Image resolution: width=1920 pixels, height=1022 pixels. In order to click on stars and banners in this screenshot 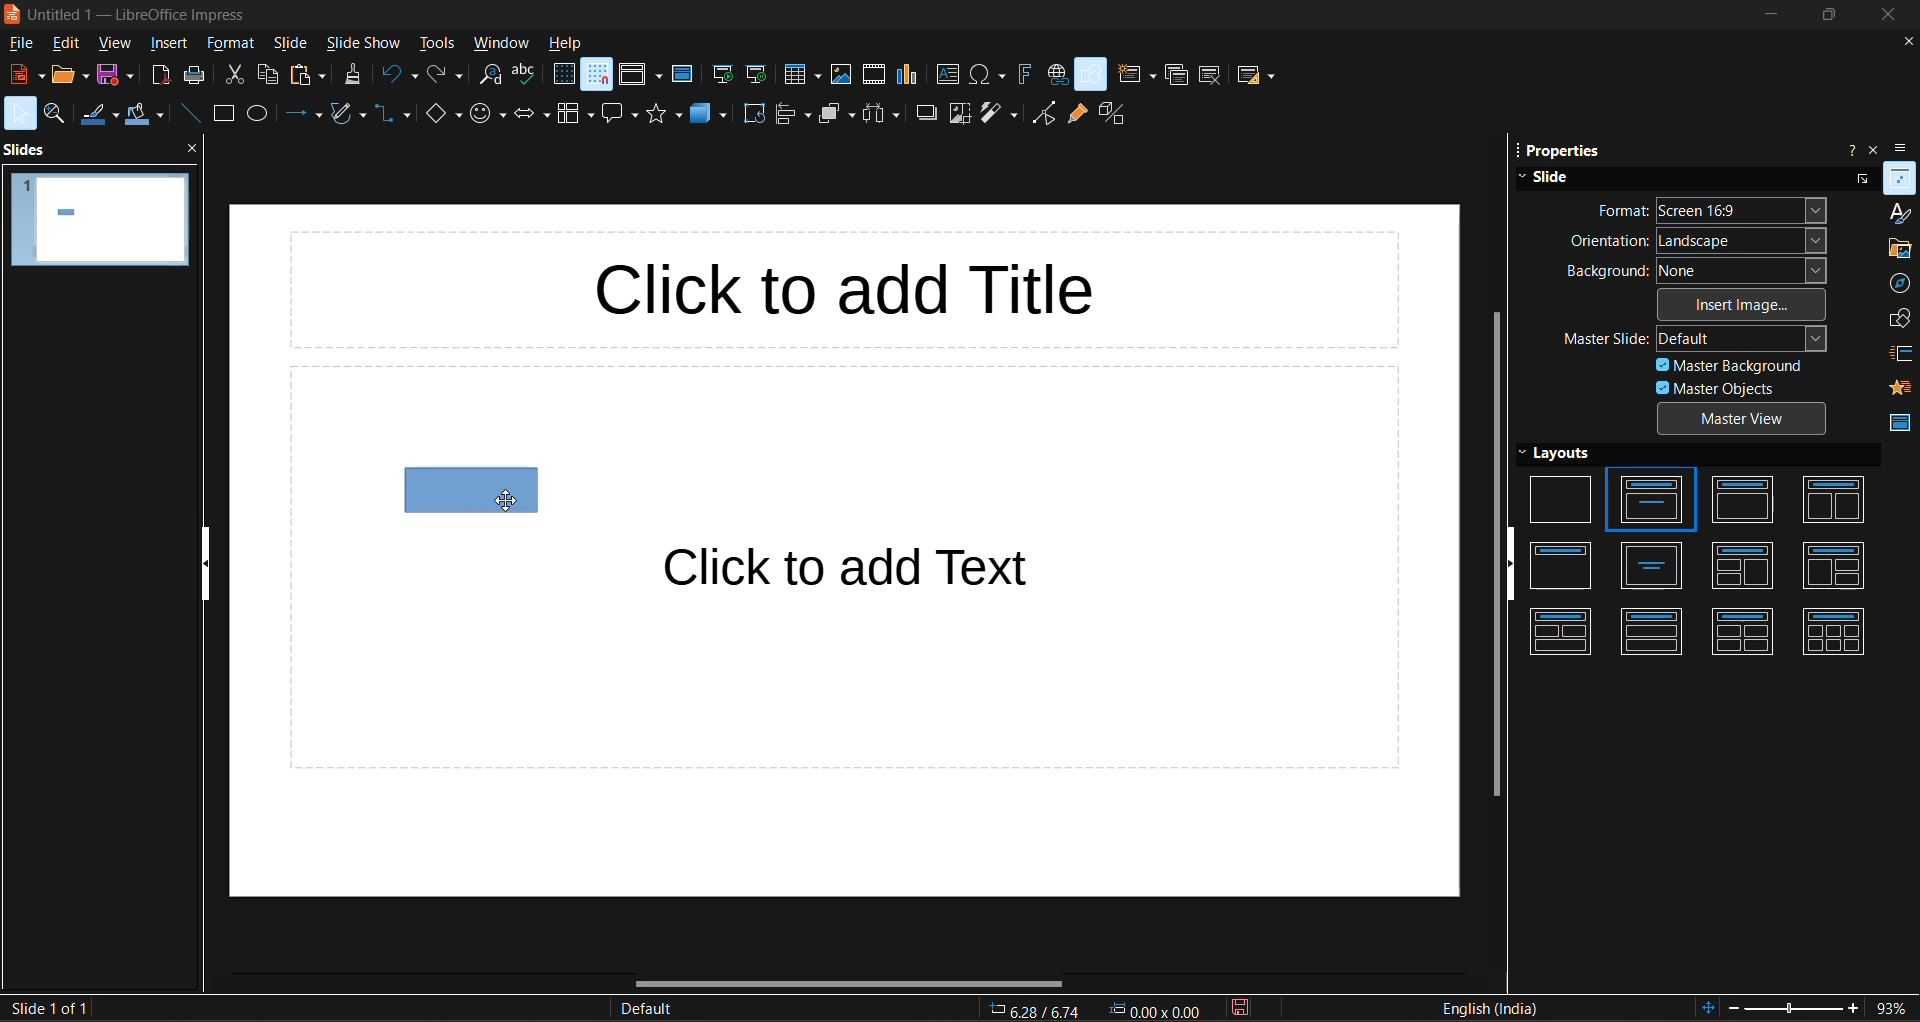, I will do `click(663, 114)`.